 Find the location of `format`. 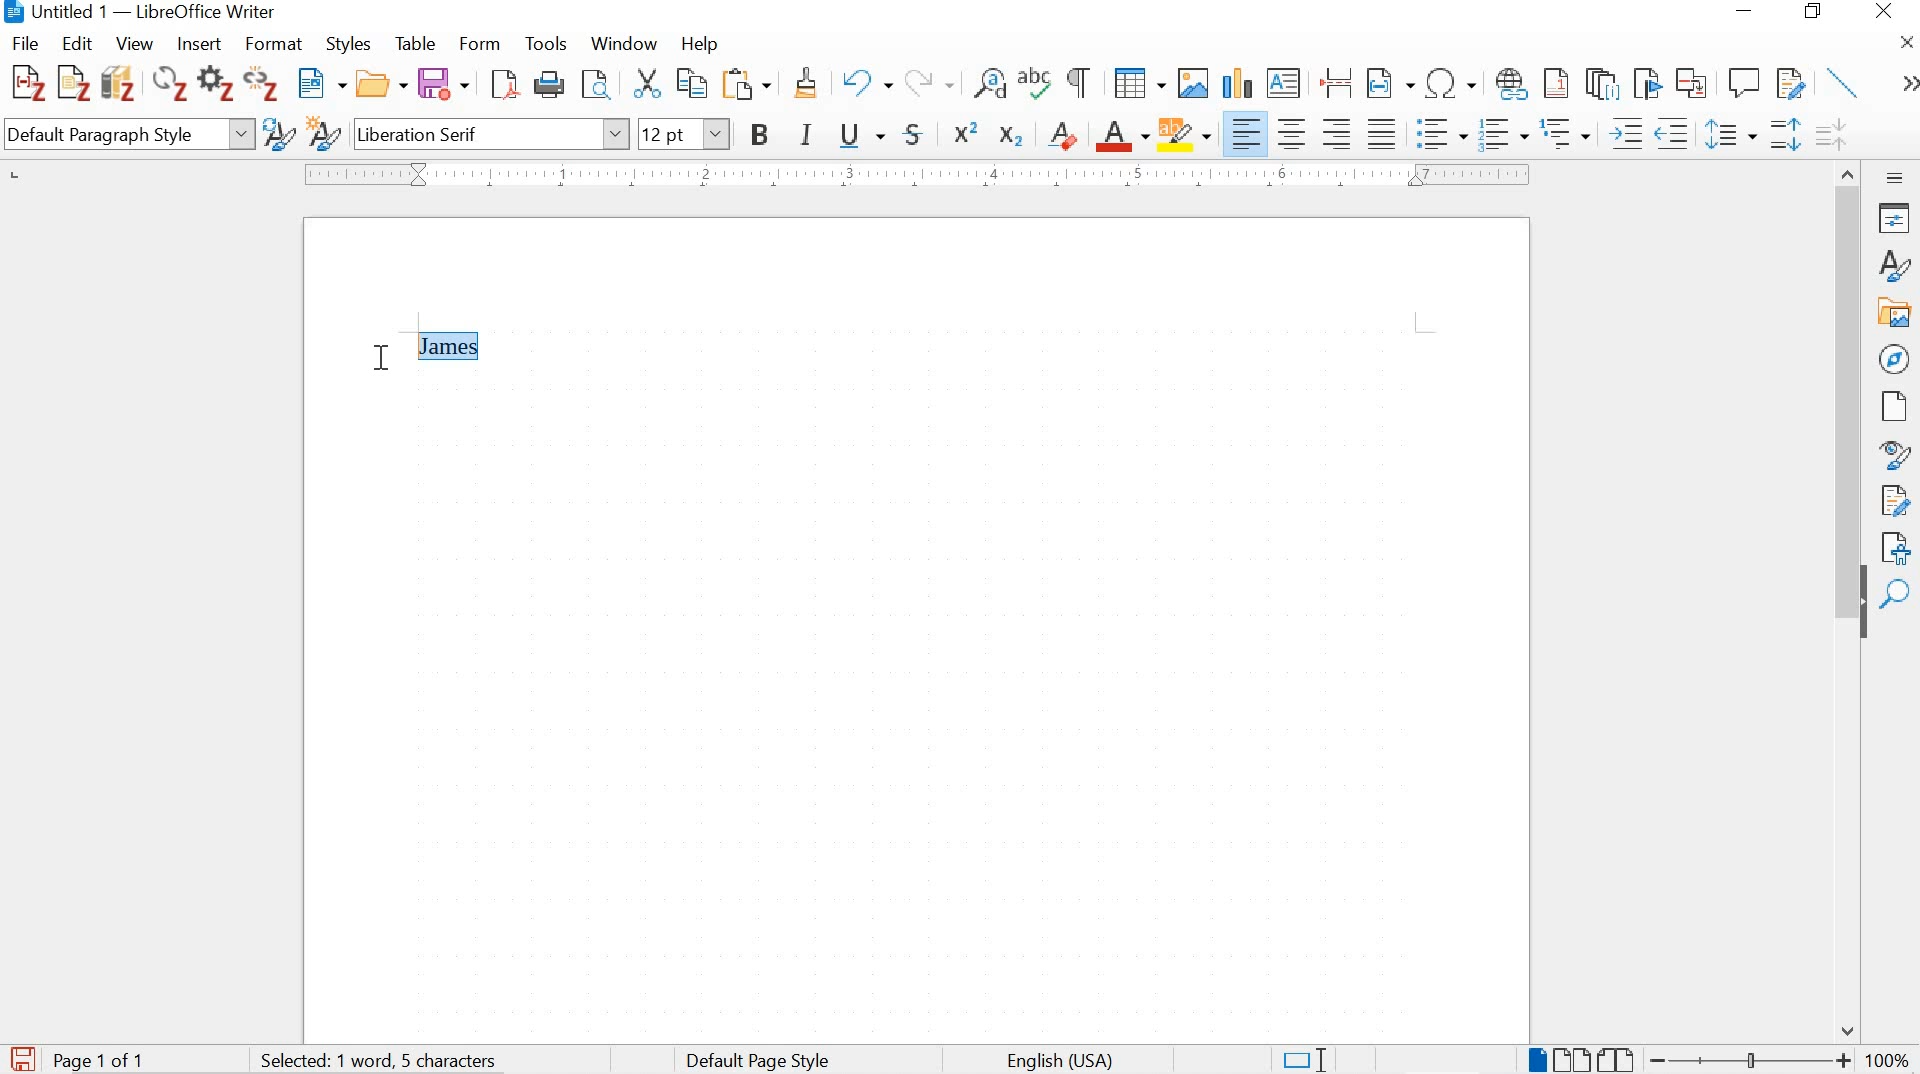

format is located at coordinates (275, 45).